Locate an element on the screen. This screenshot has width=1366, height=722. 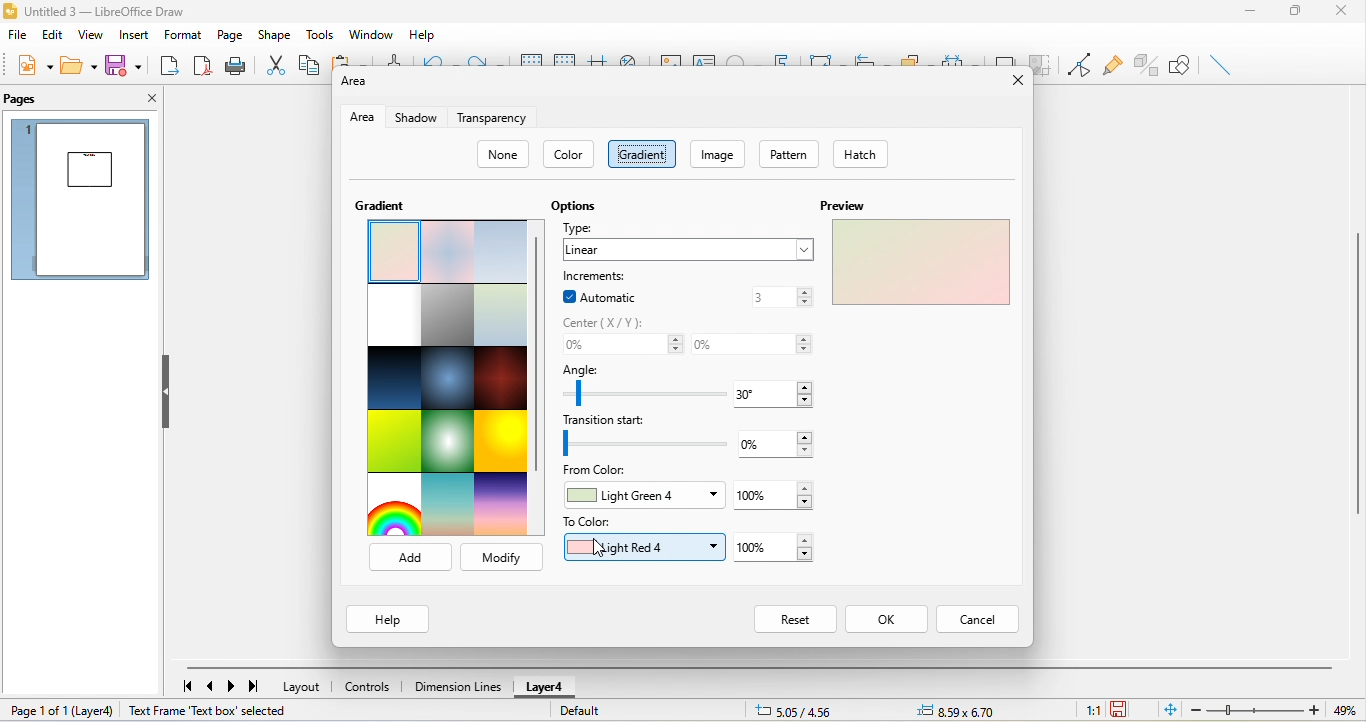
untitled 3- libre office draw is located at coordinates (111, 10).